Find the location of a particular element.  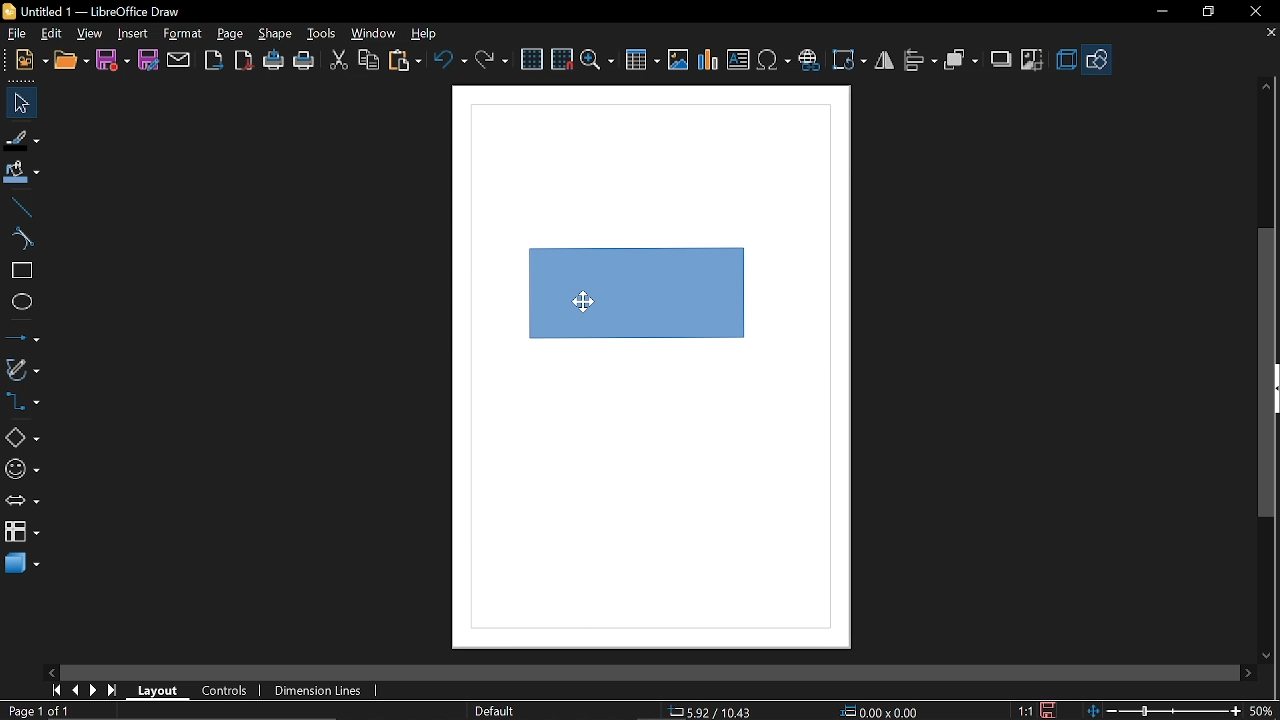

attach is located at coordinates (179, 60).